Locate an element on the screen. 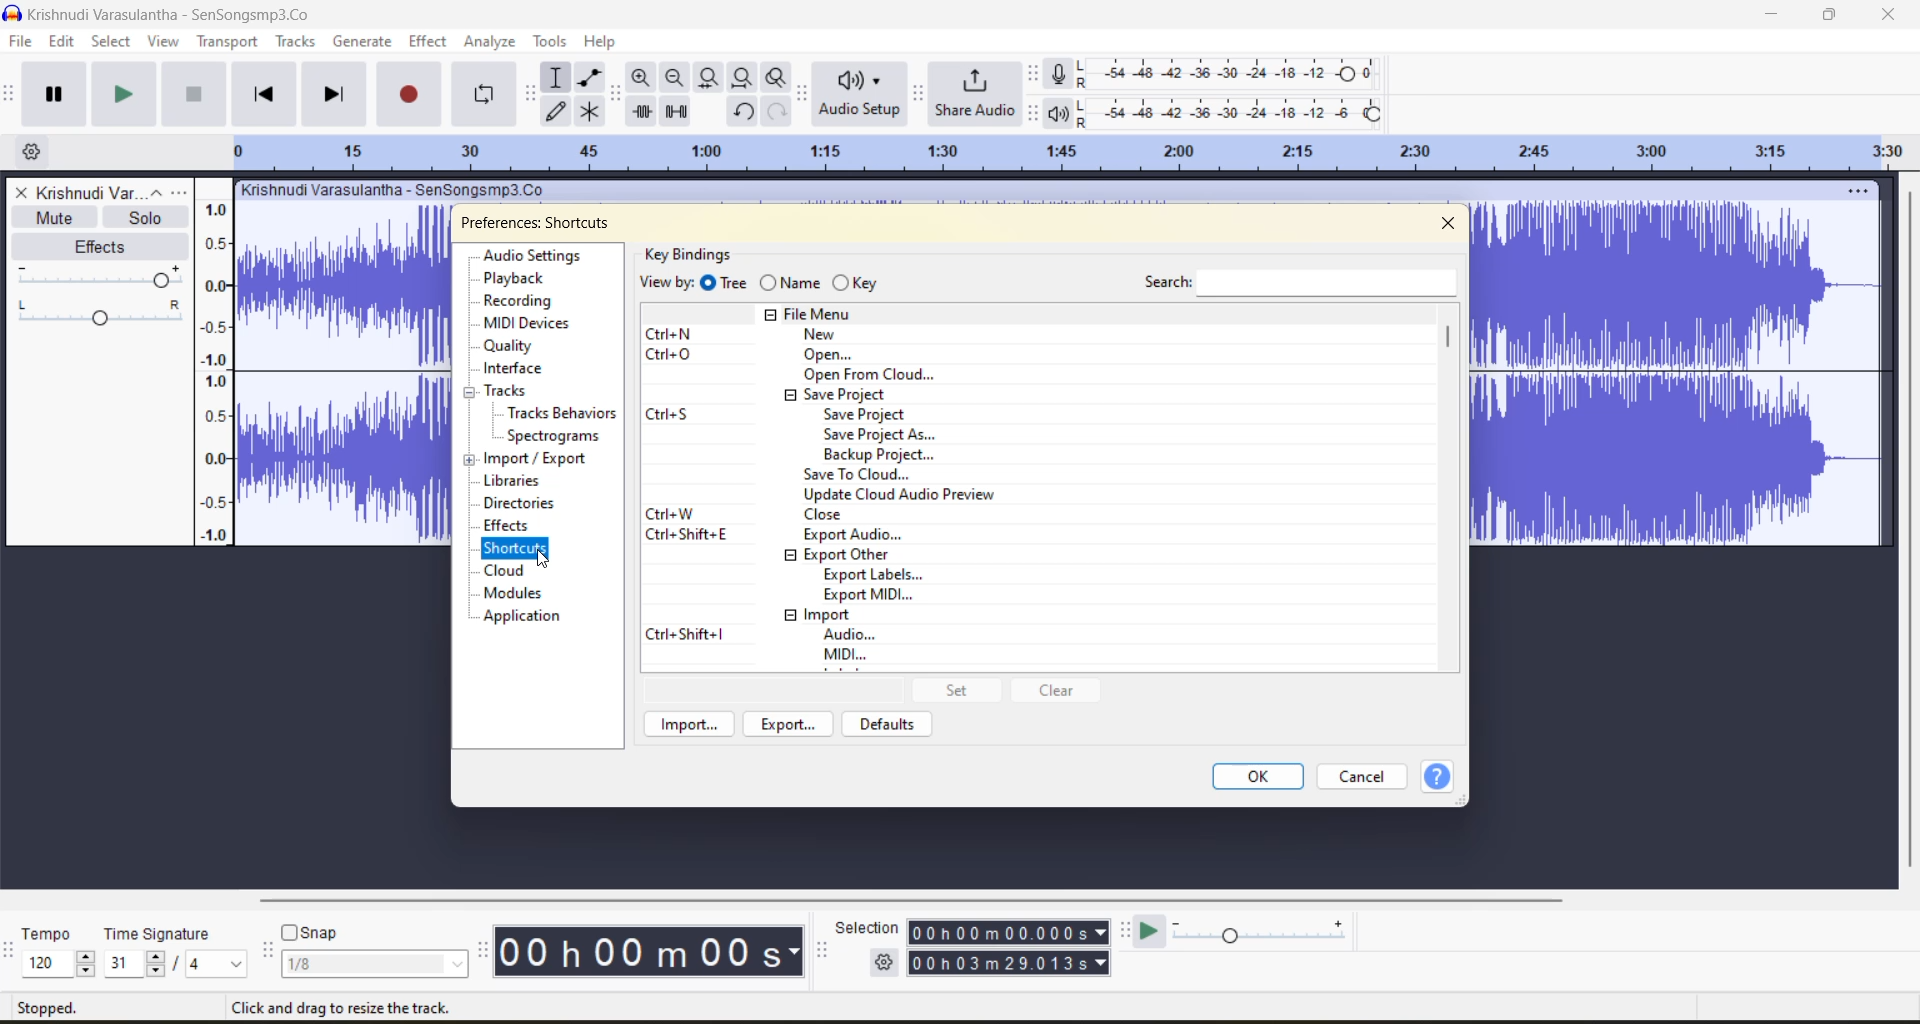  audio setup toolbar is located at coordinates (802, 93).